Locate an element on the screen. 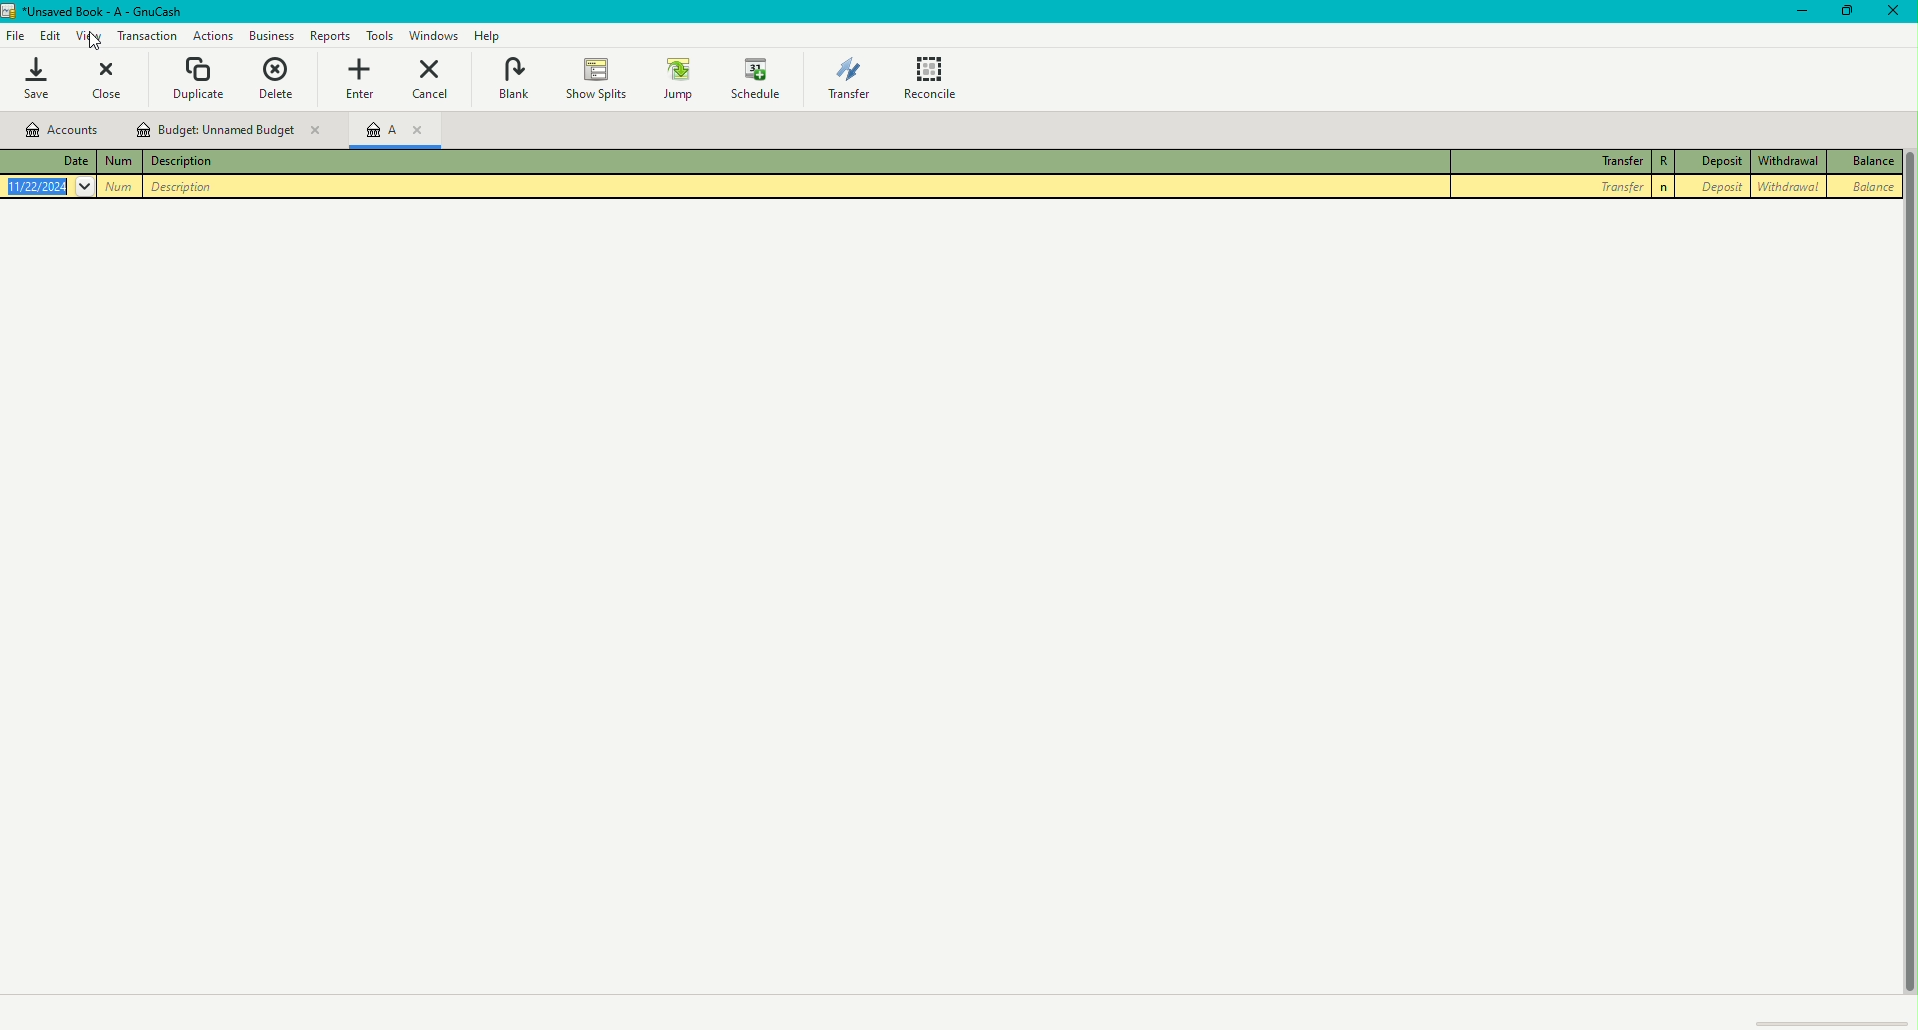 The width and height of the screenshot is (1918, 1030). scroll bar is located at coordinates (1905, 596).